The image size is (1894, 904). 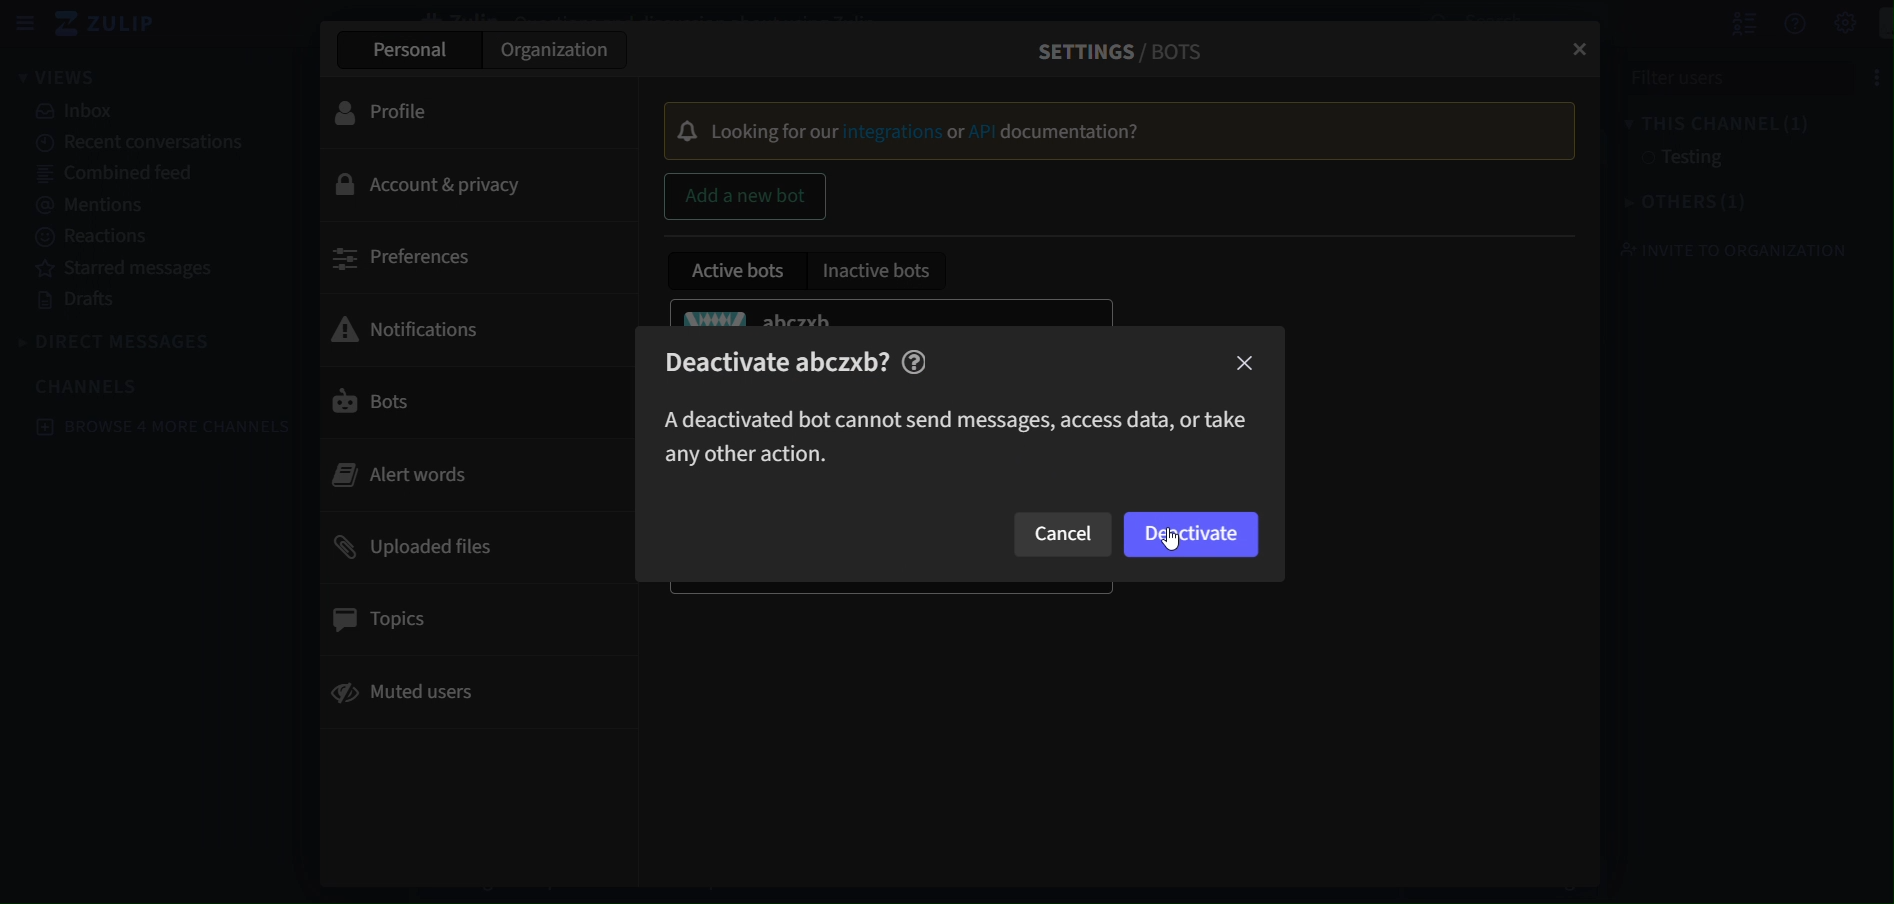 What do you see at coordinates (117, 176) in the screenshot?
I see `combined feed` at bounding box center [117, 176].